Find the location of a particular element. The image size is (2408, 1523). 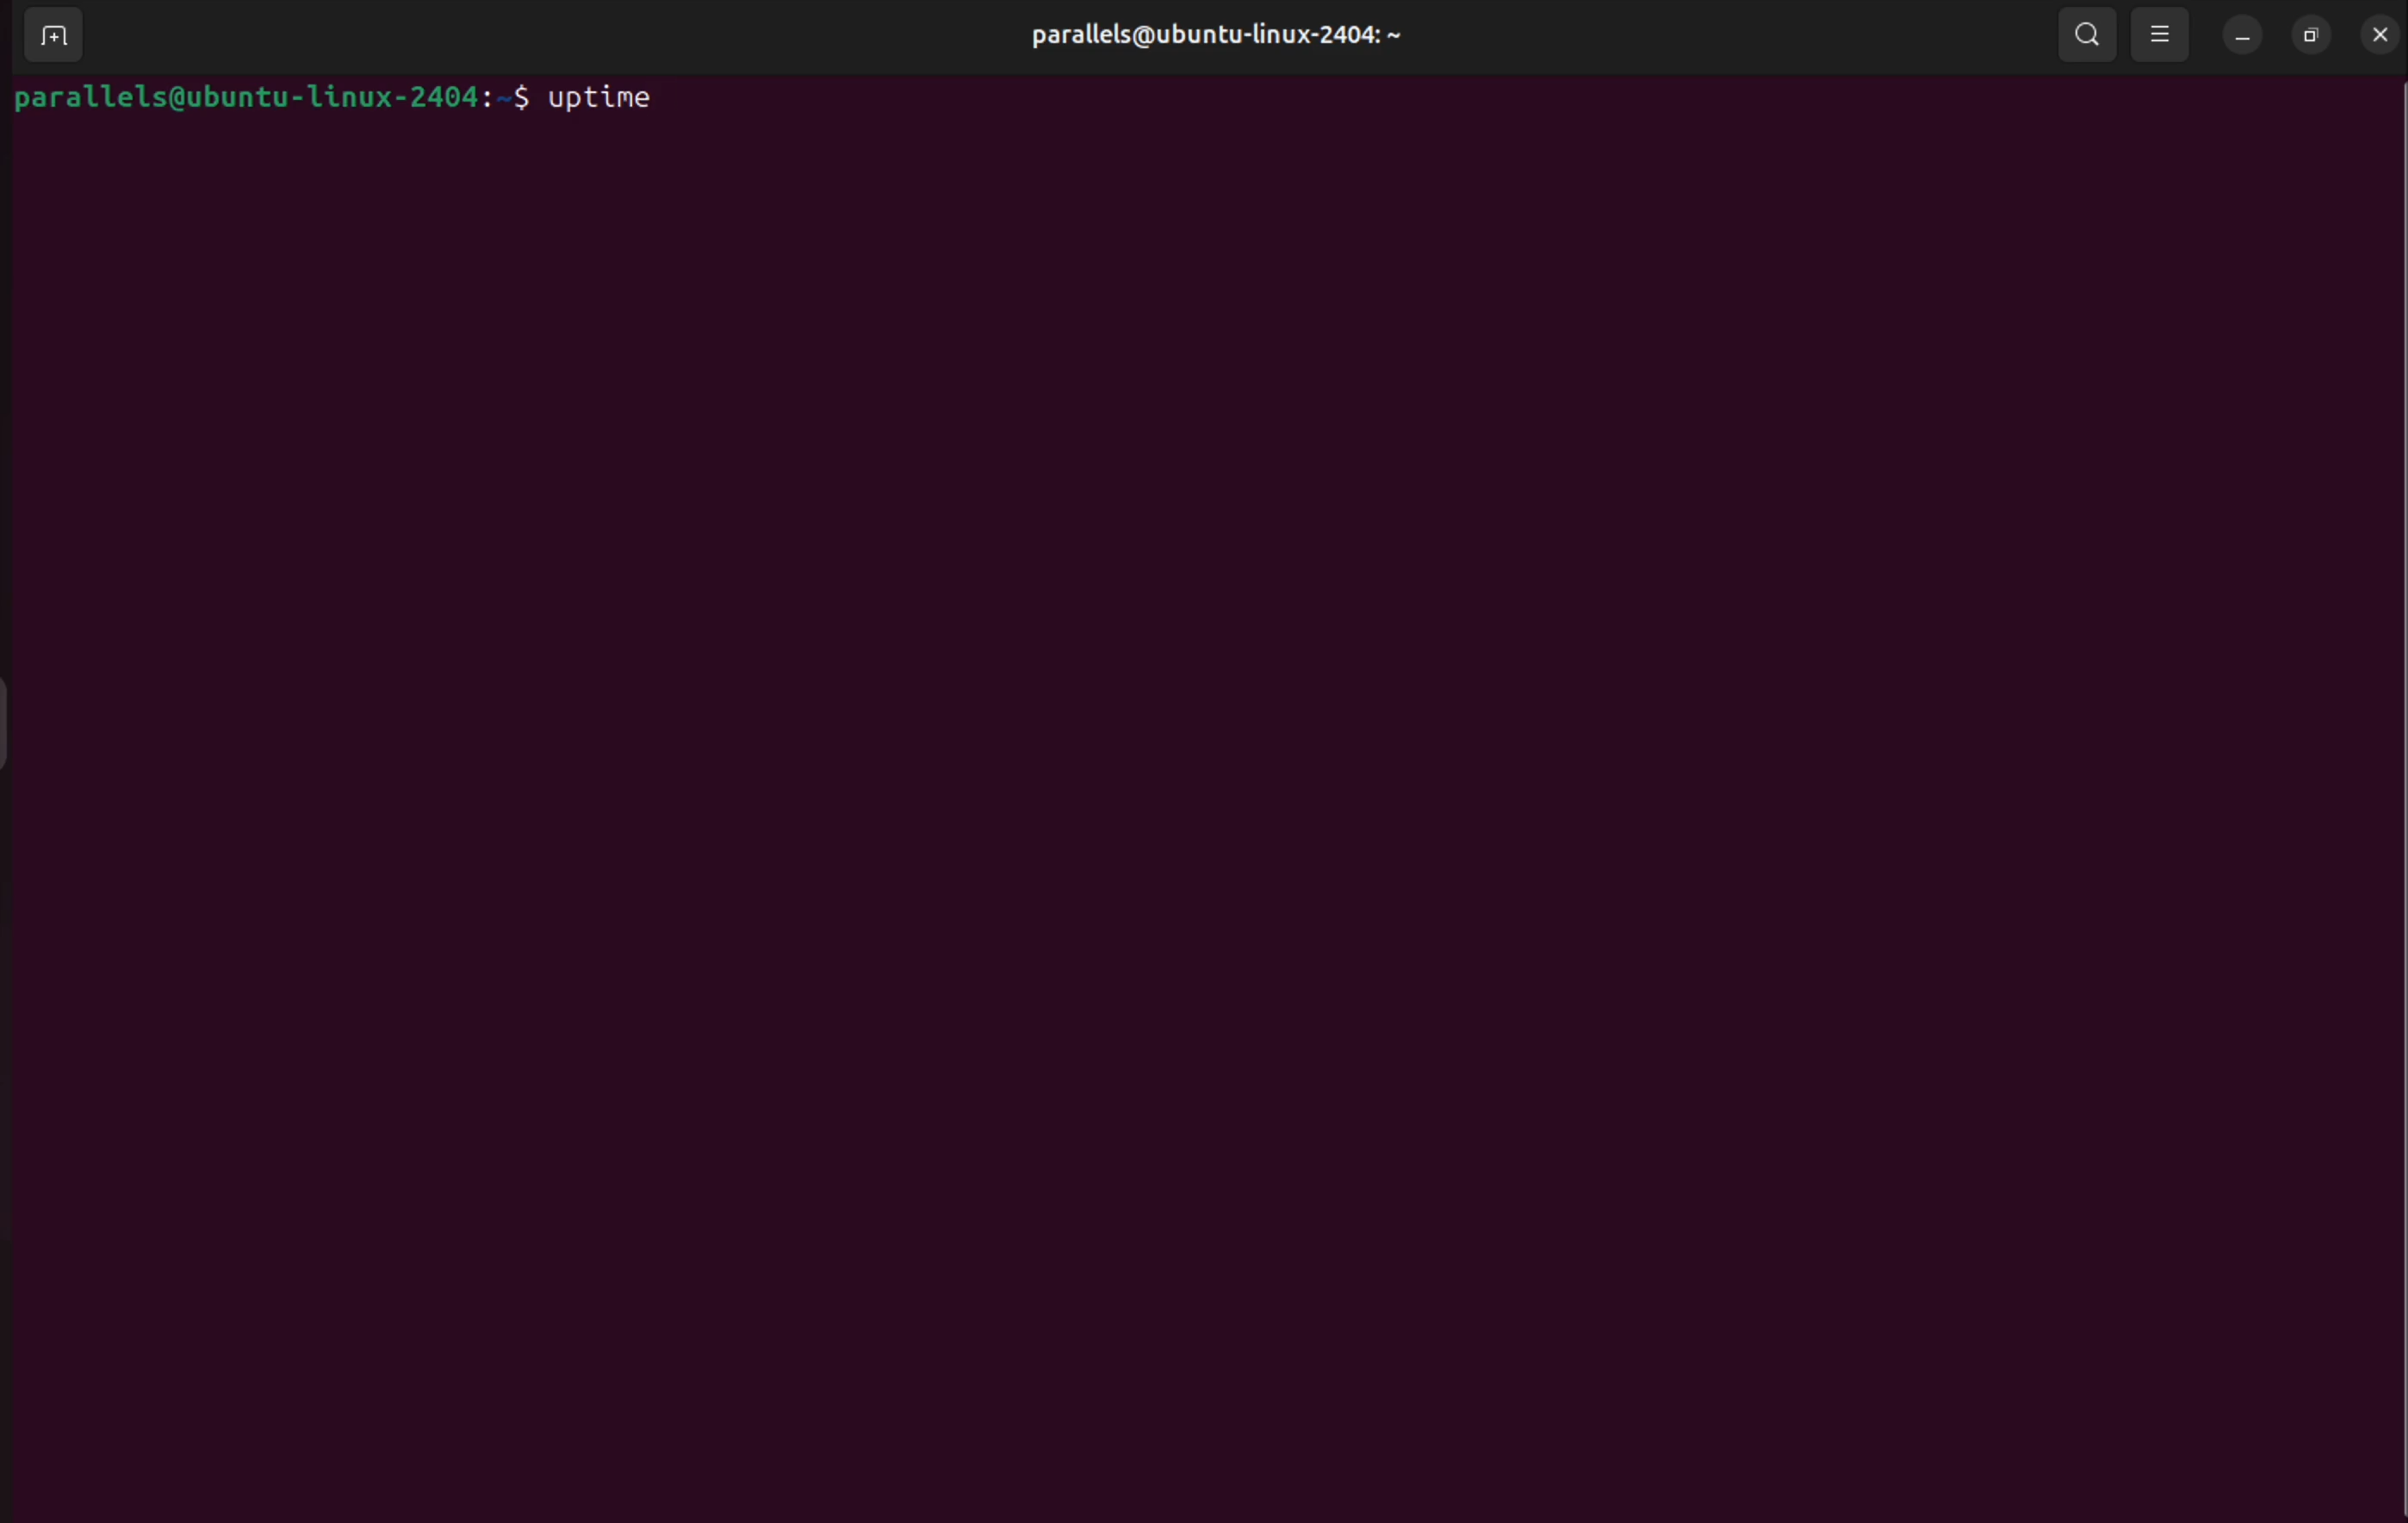

add terminal is located at coordinates (46, 34).